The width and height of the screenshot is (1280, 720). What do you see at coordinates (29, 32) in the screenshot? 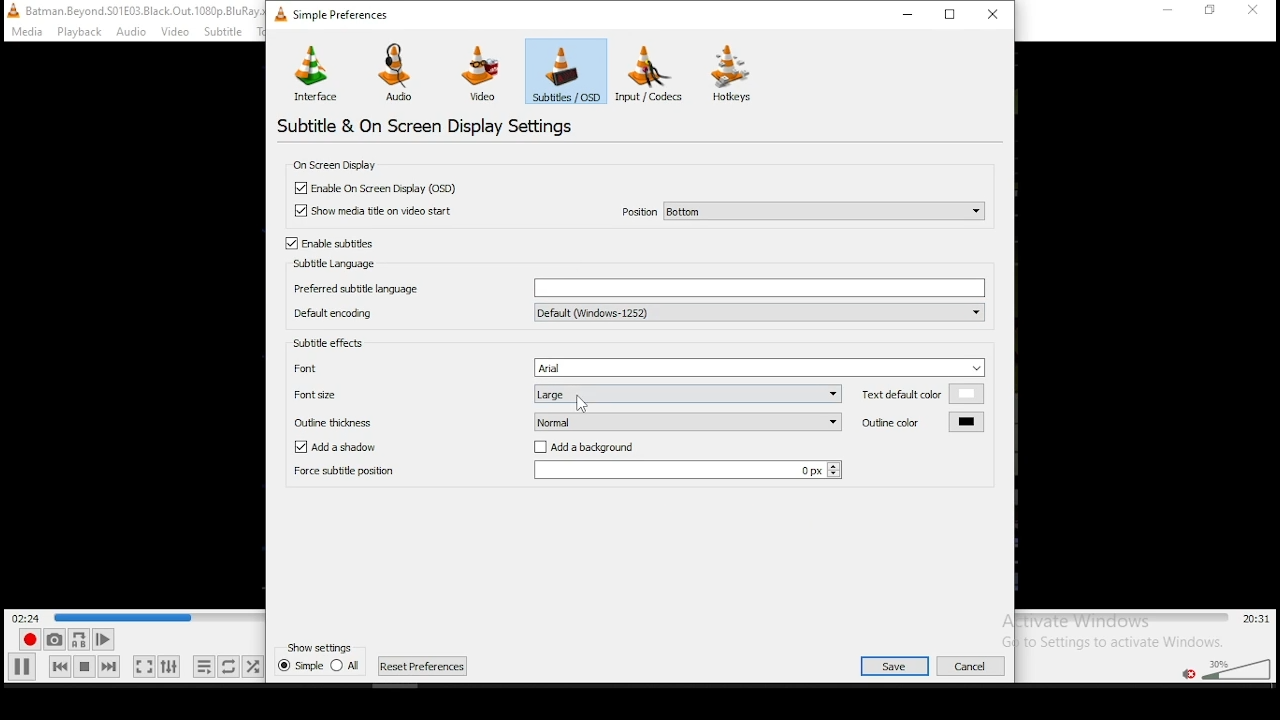
I see `media` at bounding box center [29, 32].